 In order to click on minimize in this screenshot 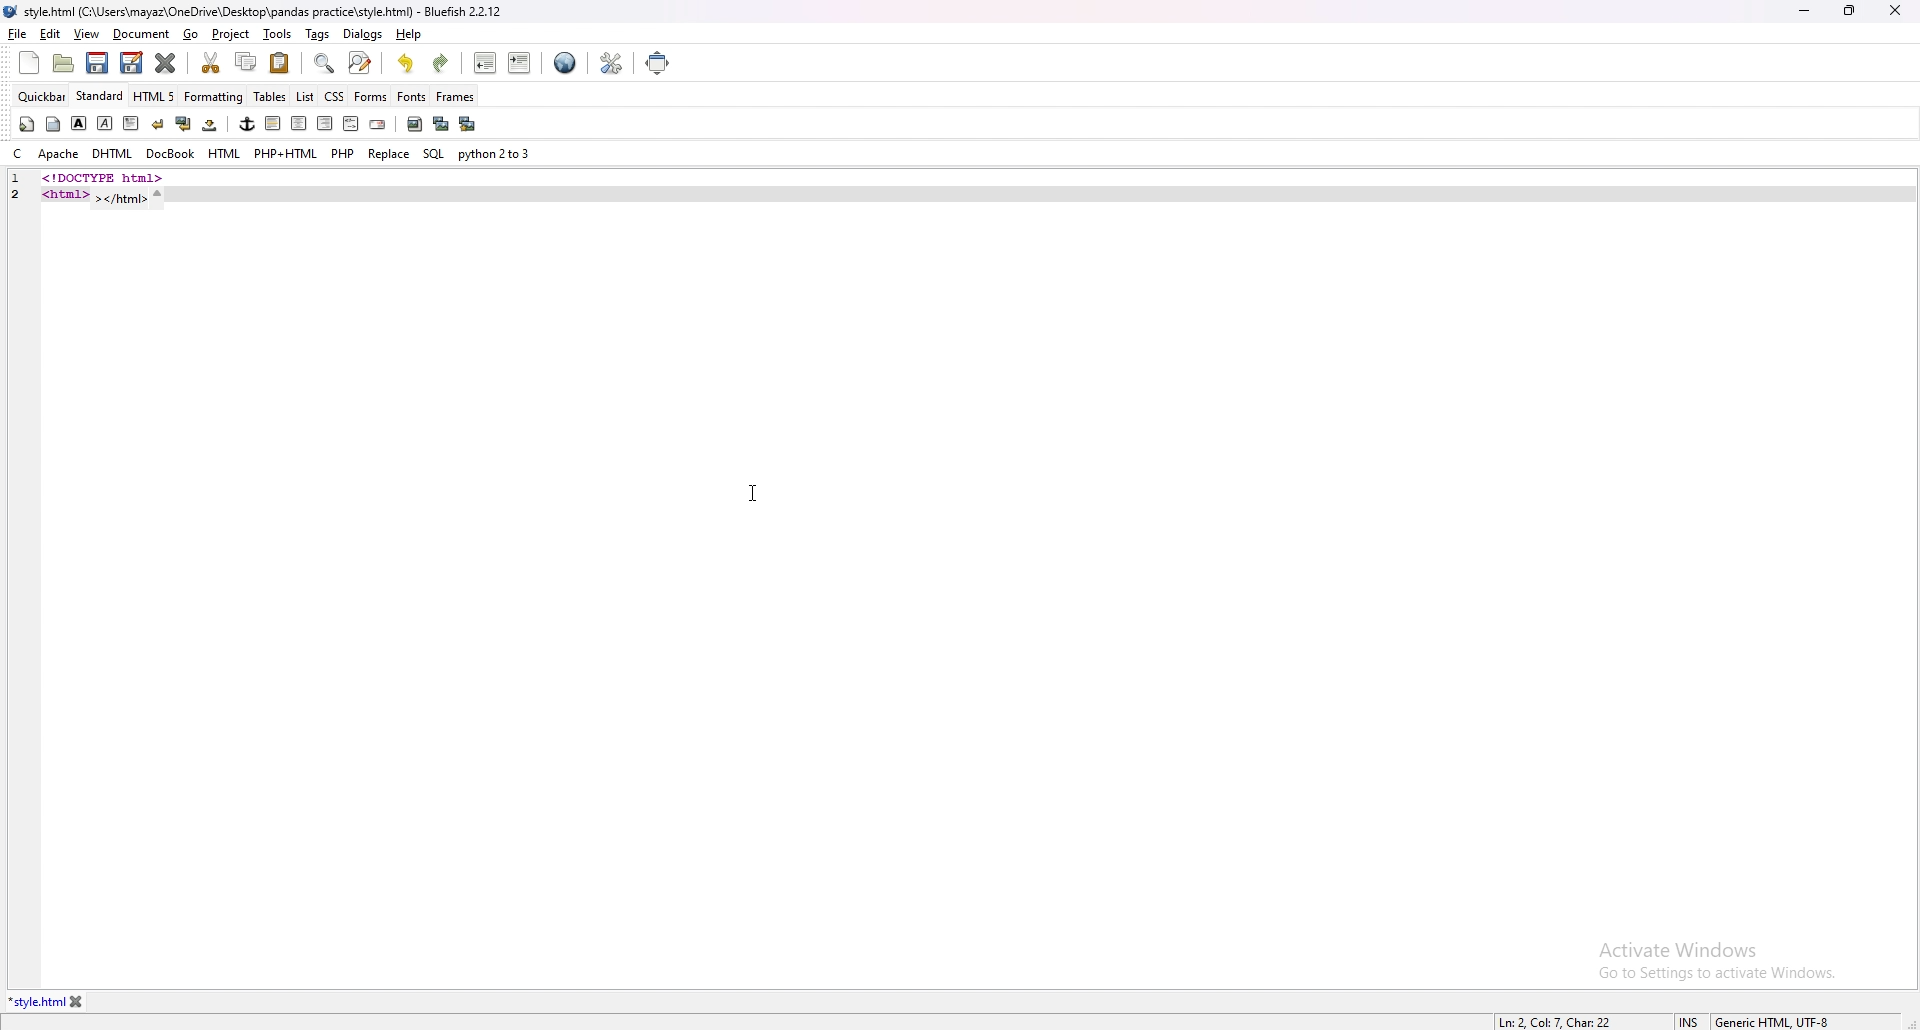, I will do `click(1804, 12)`.